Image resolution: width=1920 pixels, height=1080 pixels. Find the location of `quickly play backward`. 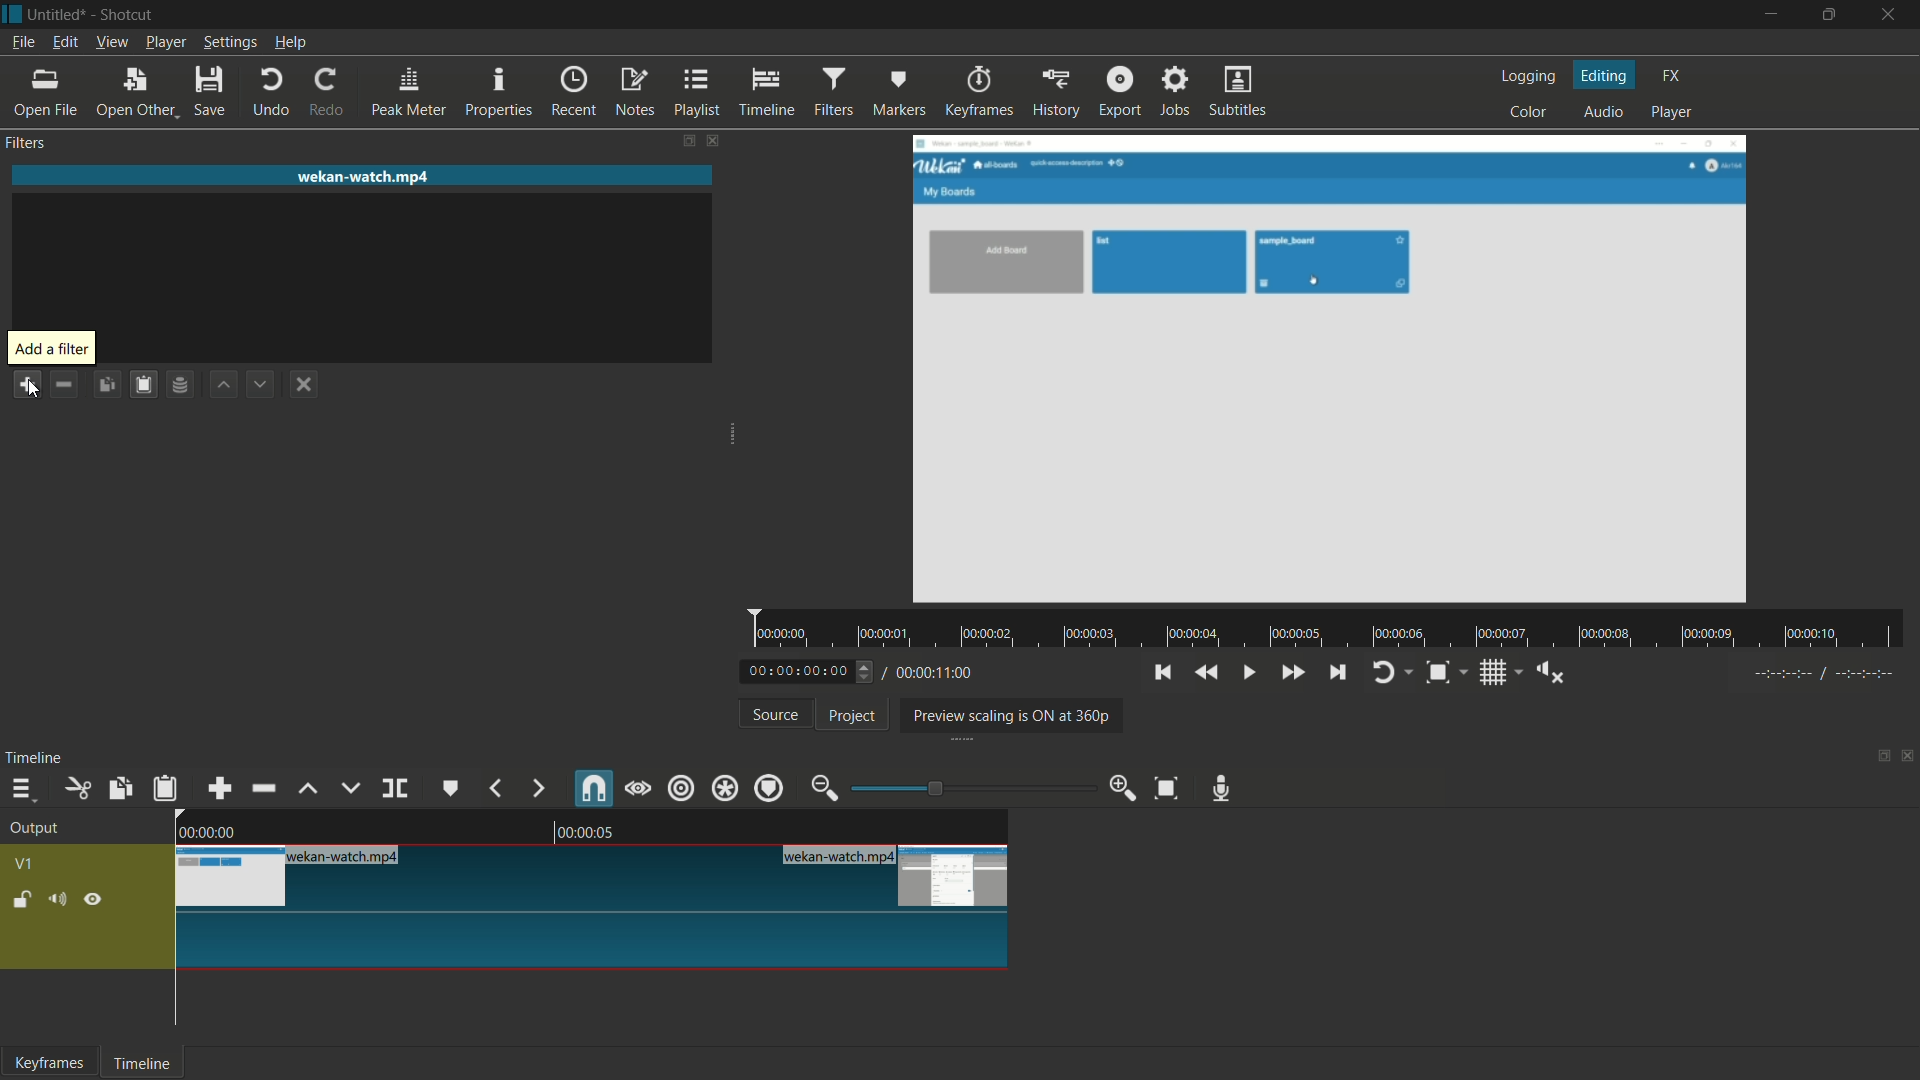

quickly play backward is located at coordinates (1205, 673).